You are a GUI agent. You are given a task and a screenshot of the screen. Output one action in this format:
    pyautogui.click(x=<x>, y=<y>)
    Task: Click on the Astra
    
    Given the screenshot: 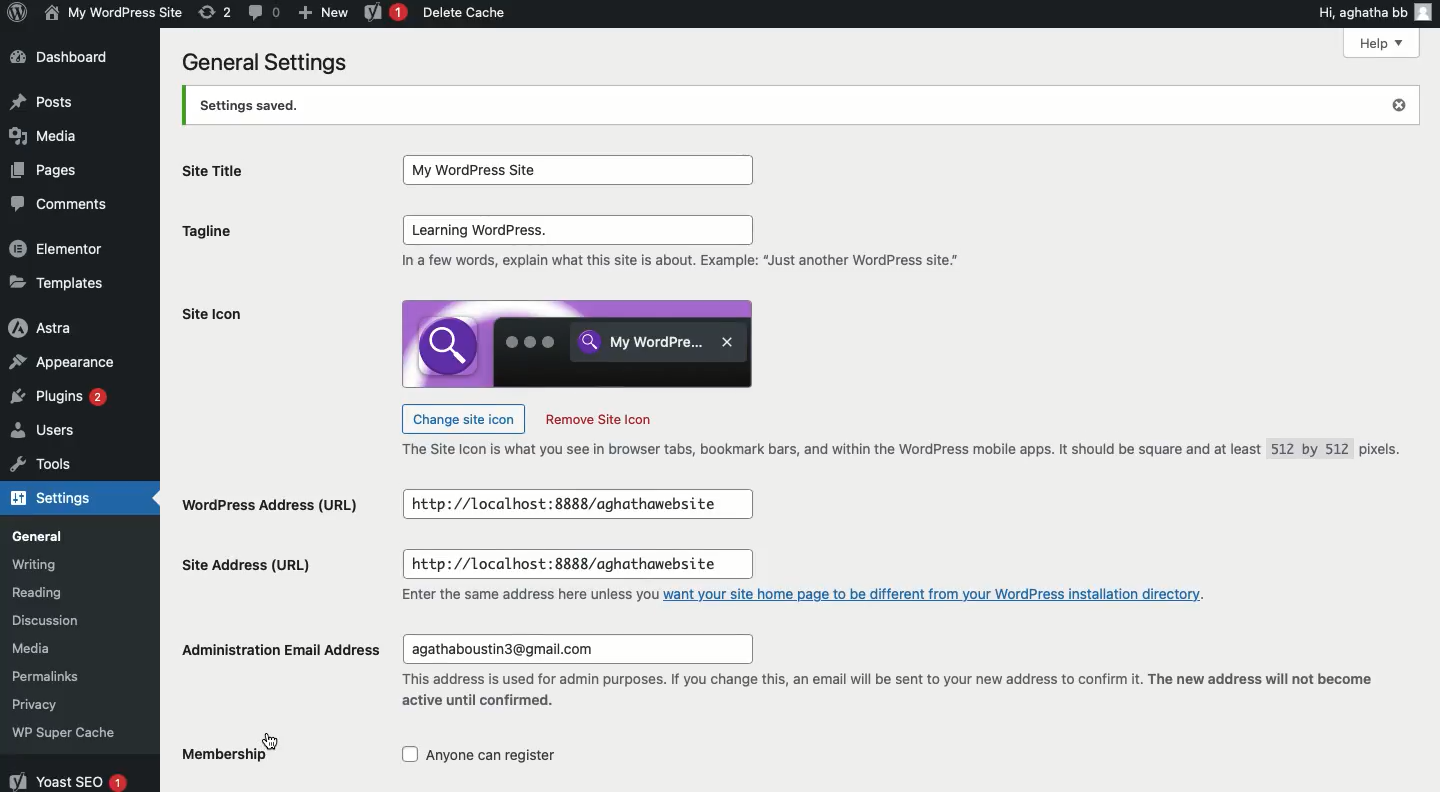 What is the action you would take?
    pyautogui.click(x=57, y=329)
    